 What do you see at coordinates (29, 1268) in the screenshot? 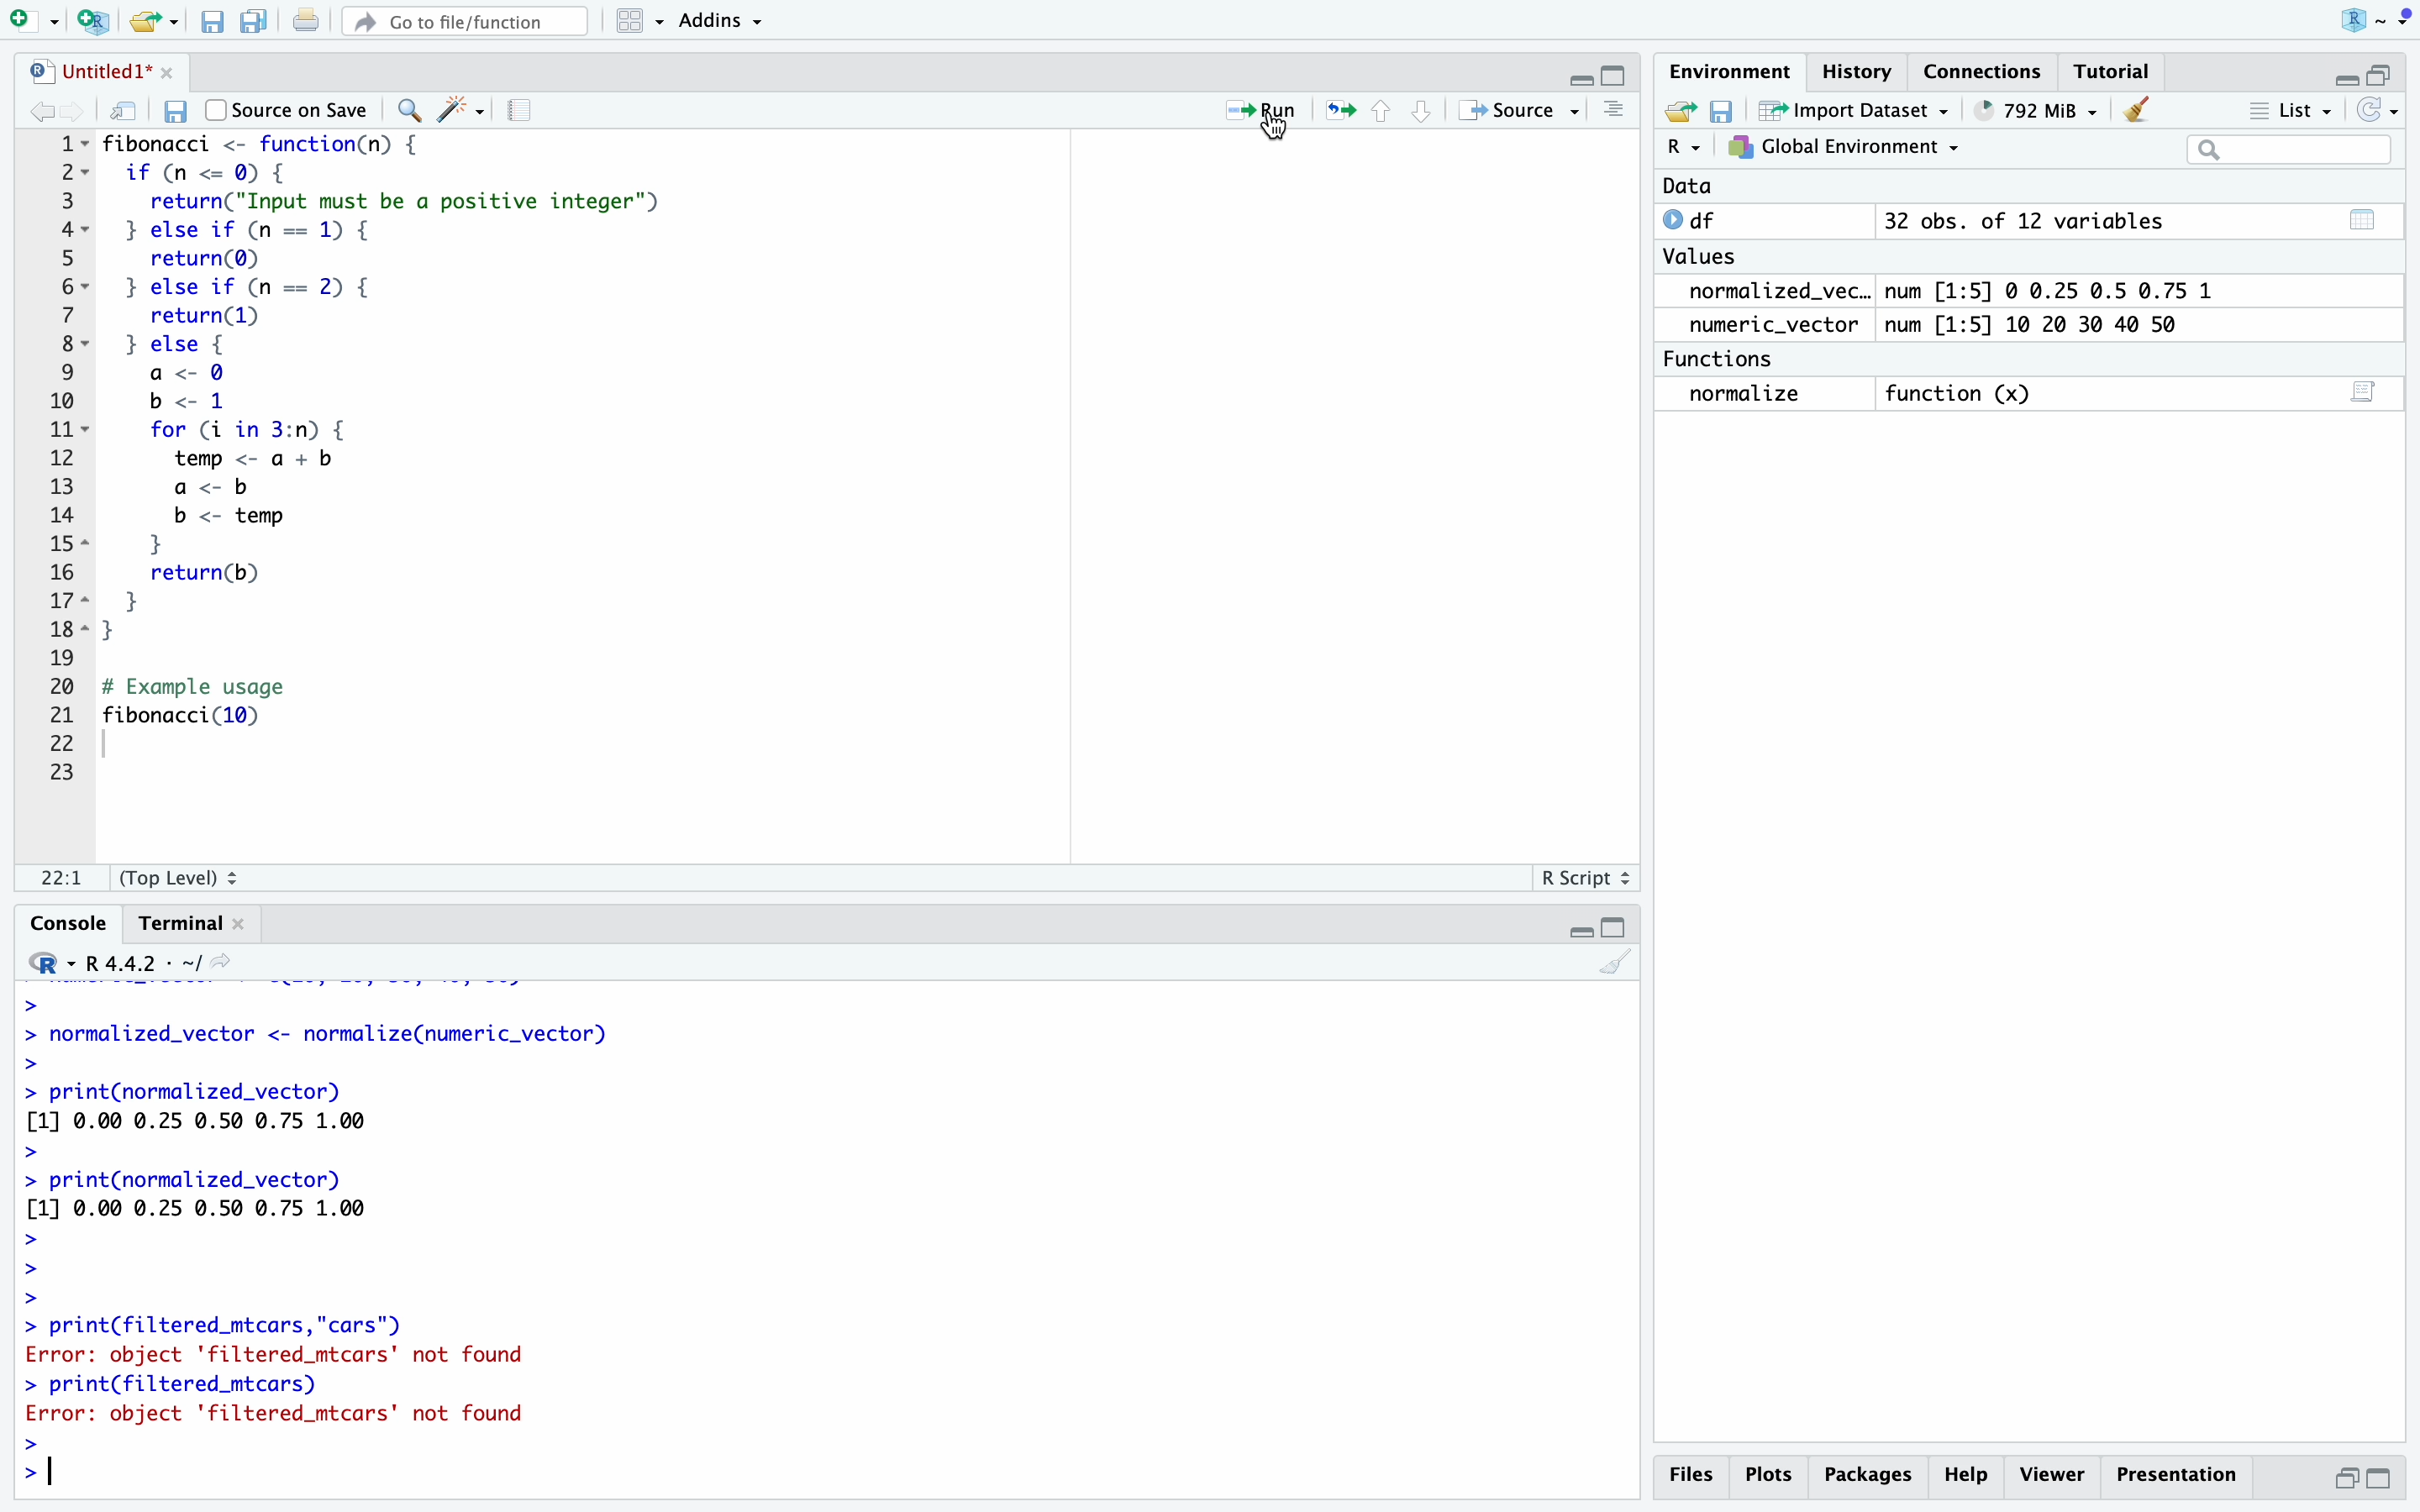
I see `prompt cursor` at bounding box center [29, 1268].